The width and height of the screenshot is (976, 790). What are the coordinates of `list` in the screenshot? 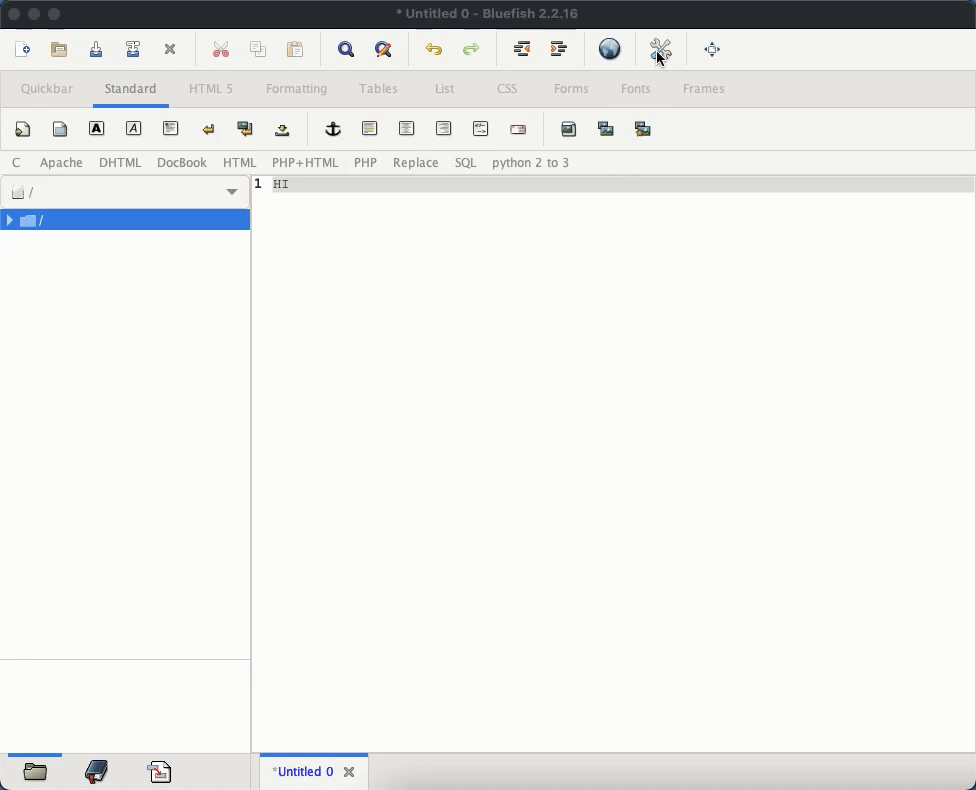 It's located at (446, 90).